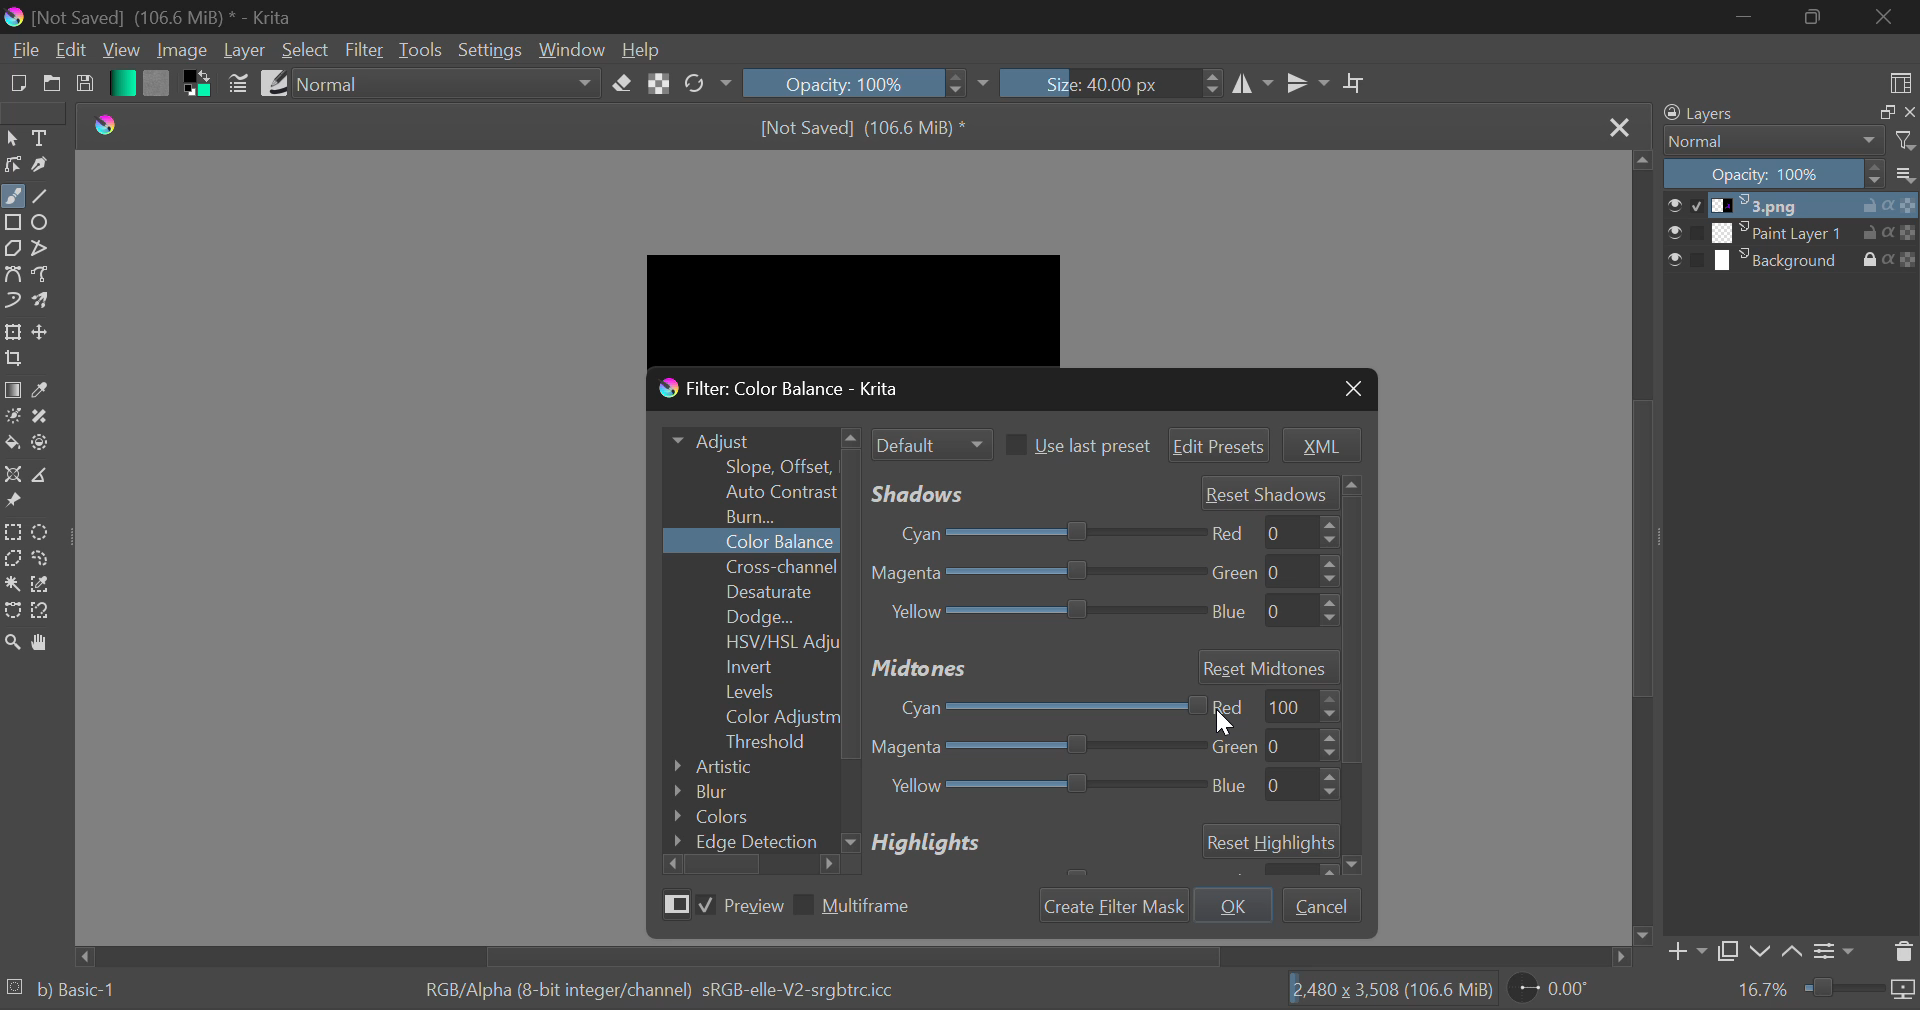 The height and width of the screenshot is (1010, 1920). Describe the element at coordinates (22, 51) in the screenshot. I see `File` at that location.